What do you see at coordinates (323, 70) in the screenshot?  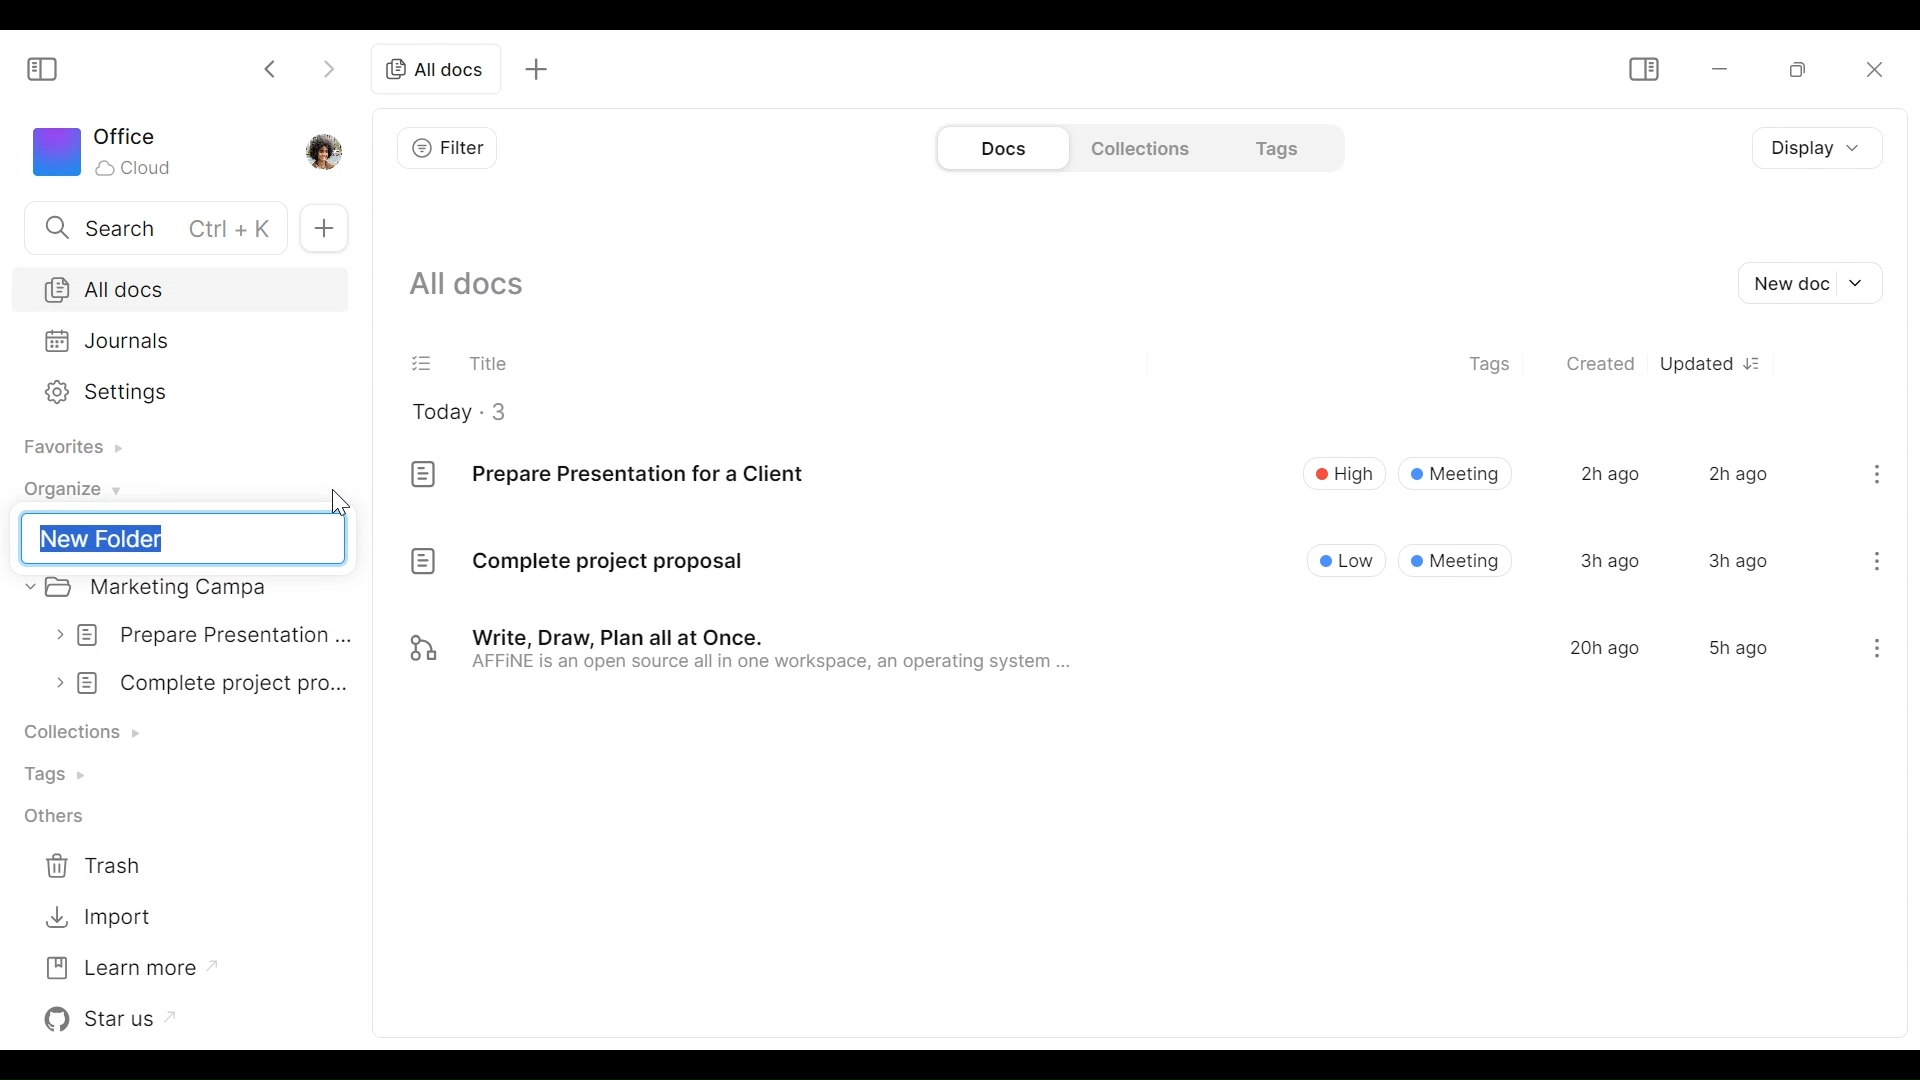 I see `Click to go forward` at bounding box center [323, 70].